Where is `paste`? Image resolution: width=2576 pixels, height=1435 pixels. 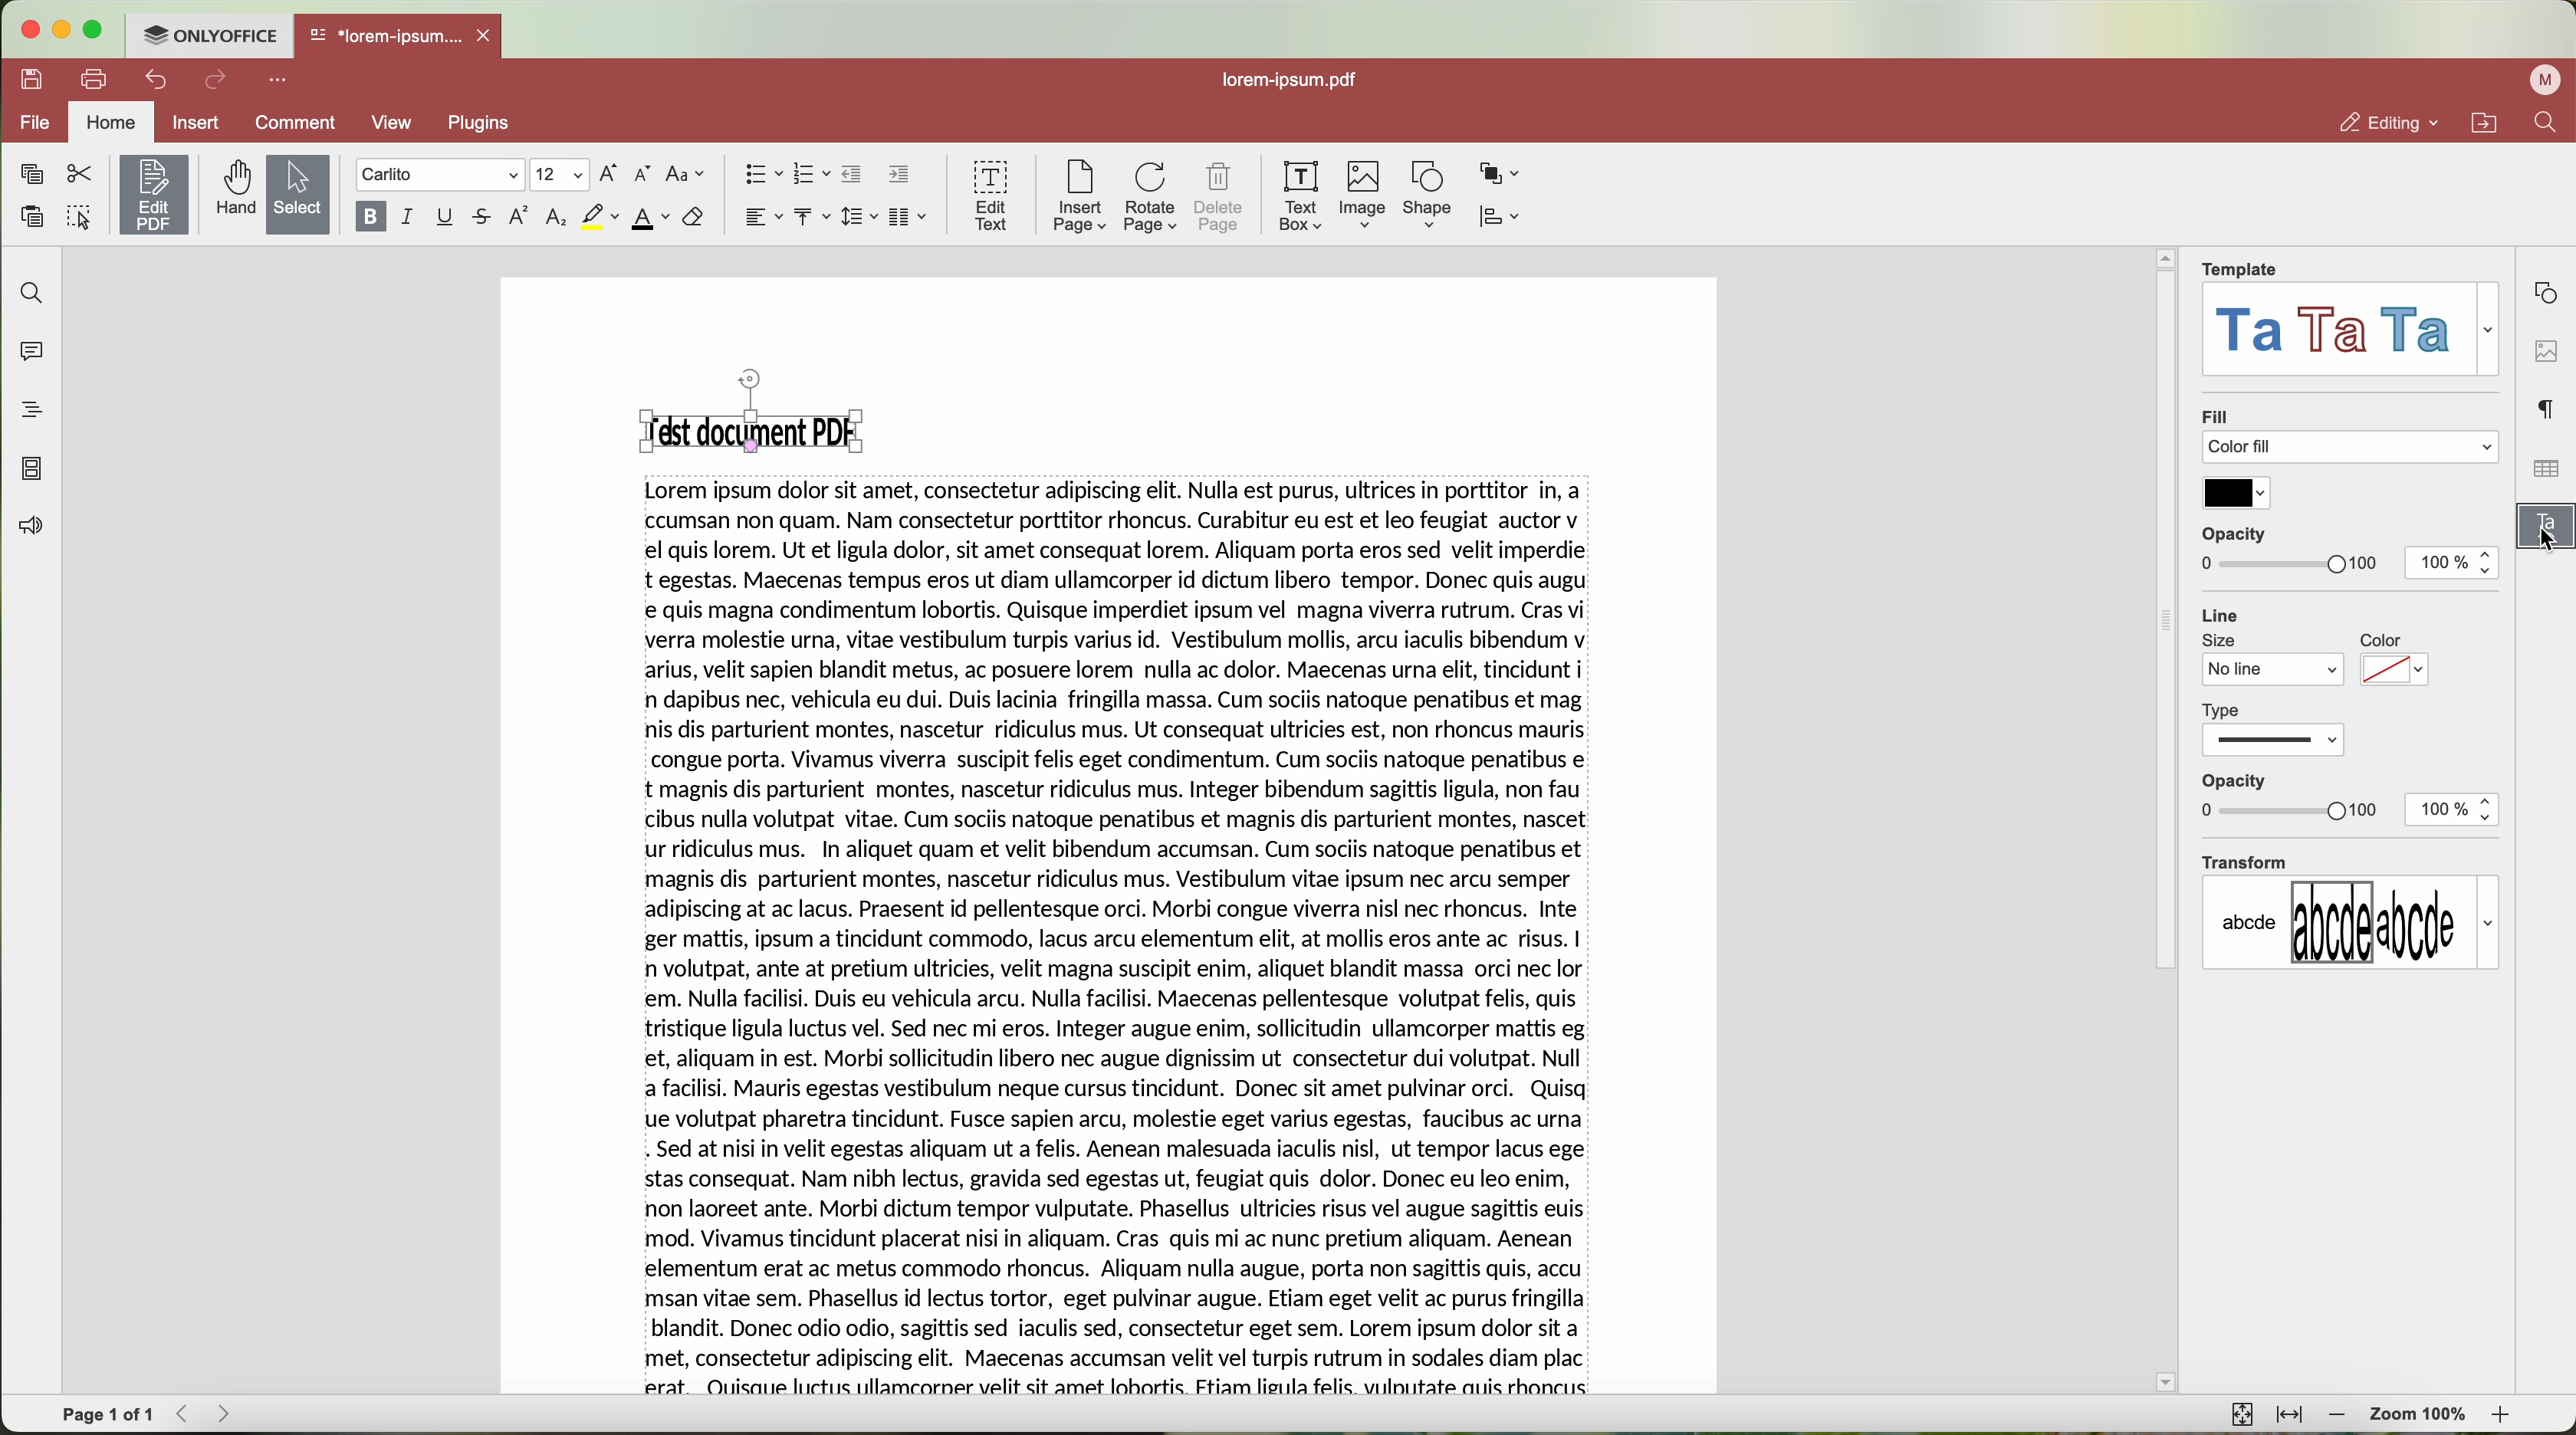 paste is located at coordinates (31, 216).